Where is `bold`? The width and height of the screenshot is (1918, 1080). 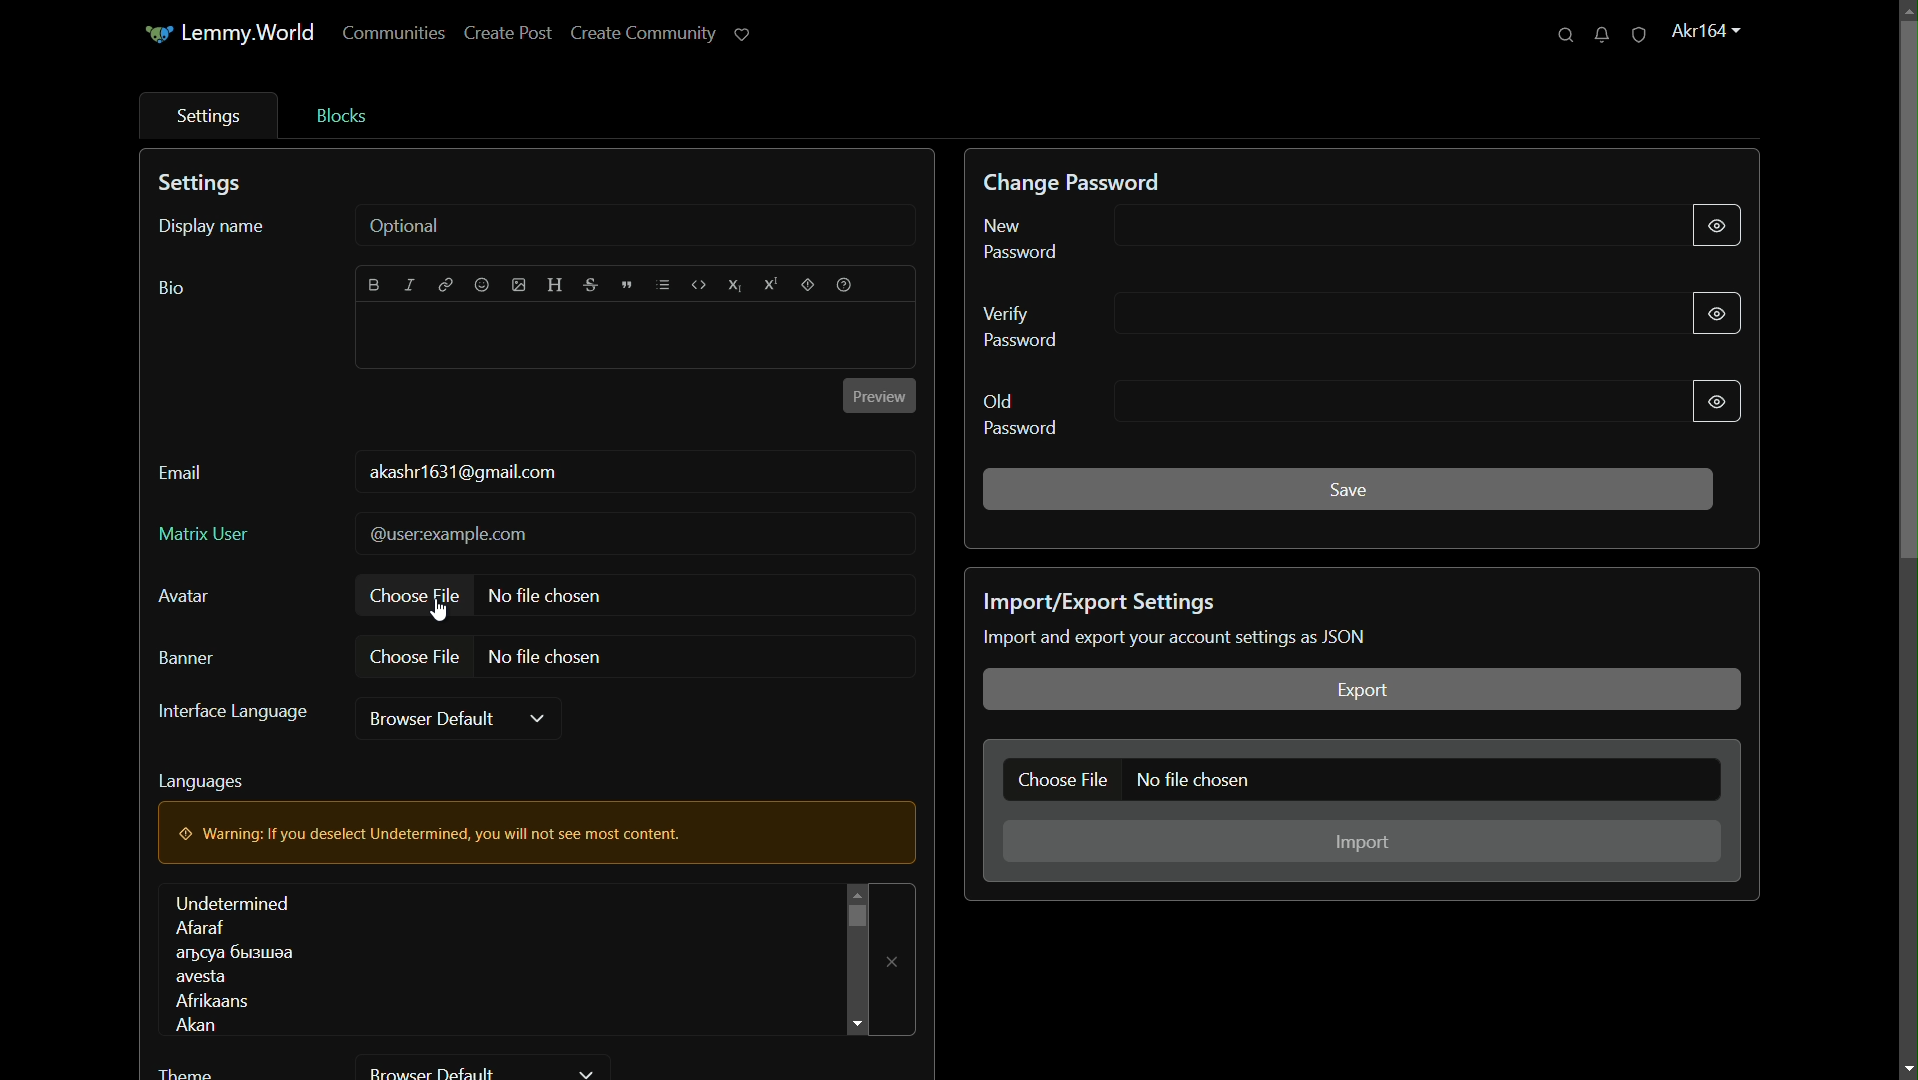 bold is located at coordinates (375, 284).